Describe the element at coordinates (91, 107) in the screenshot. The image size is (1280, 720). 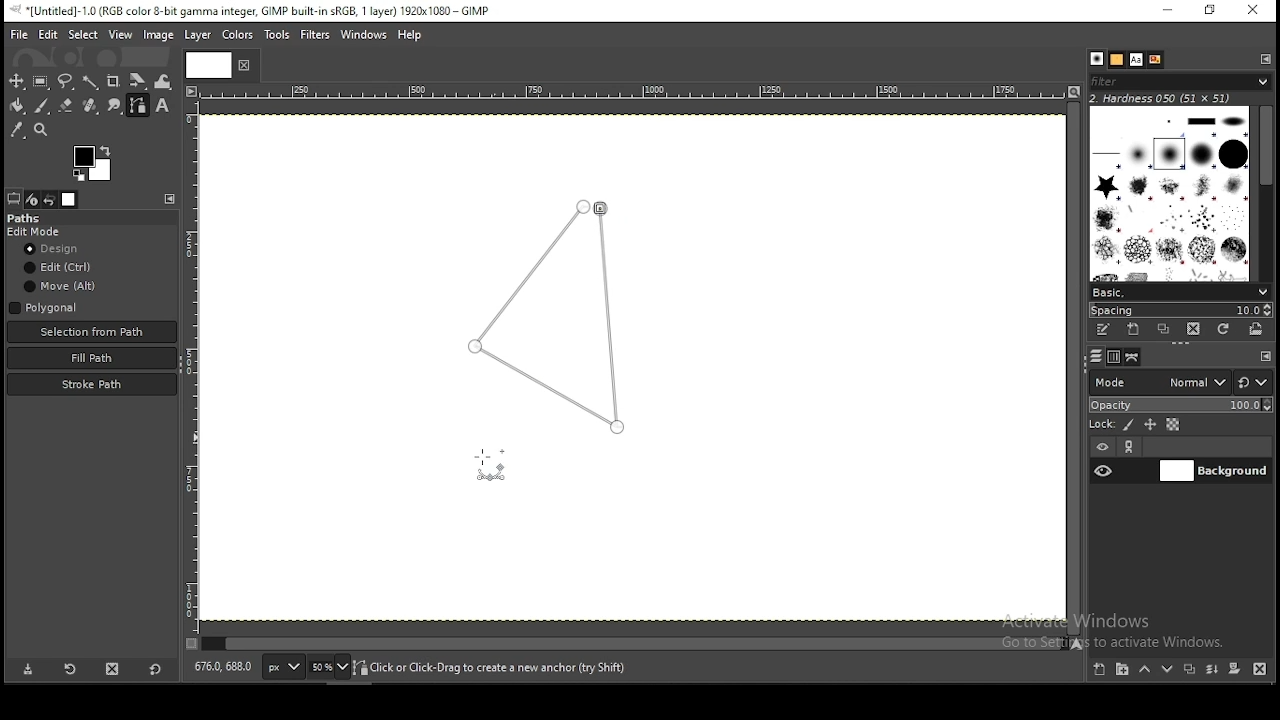
I see `heal tool` at that location.